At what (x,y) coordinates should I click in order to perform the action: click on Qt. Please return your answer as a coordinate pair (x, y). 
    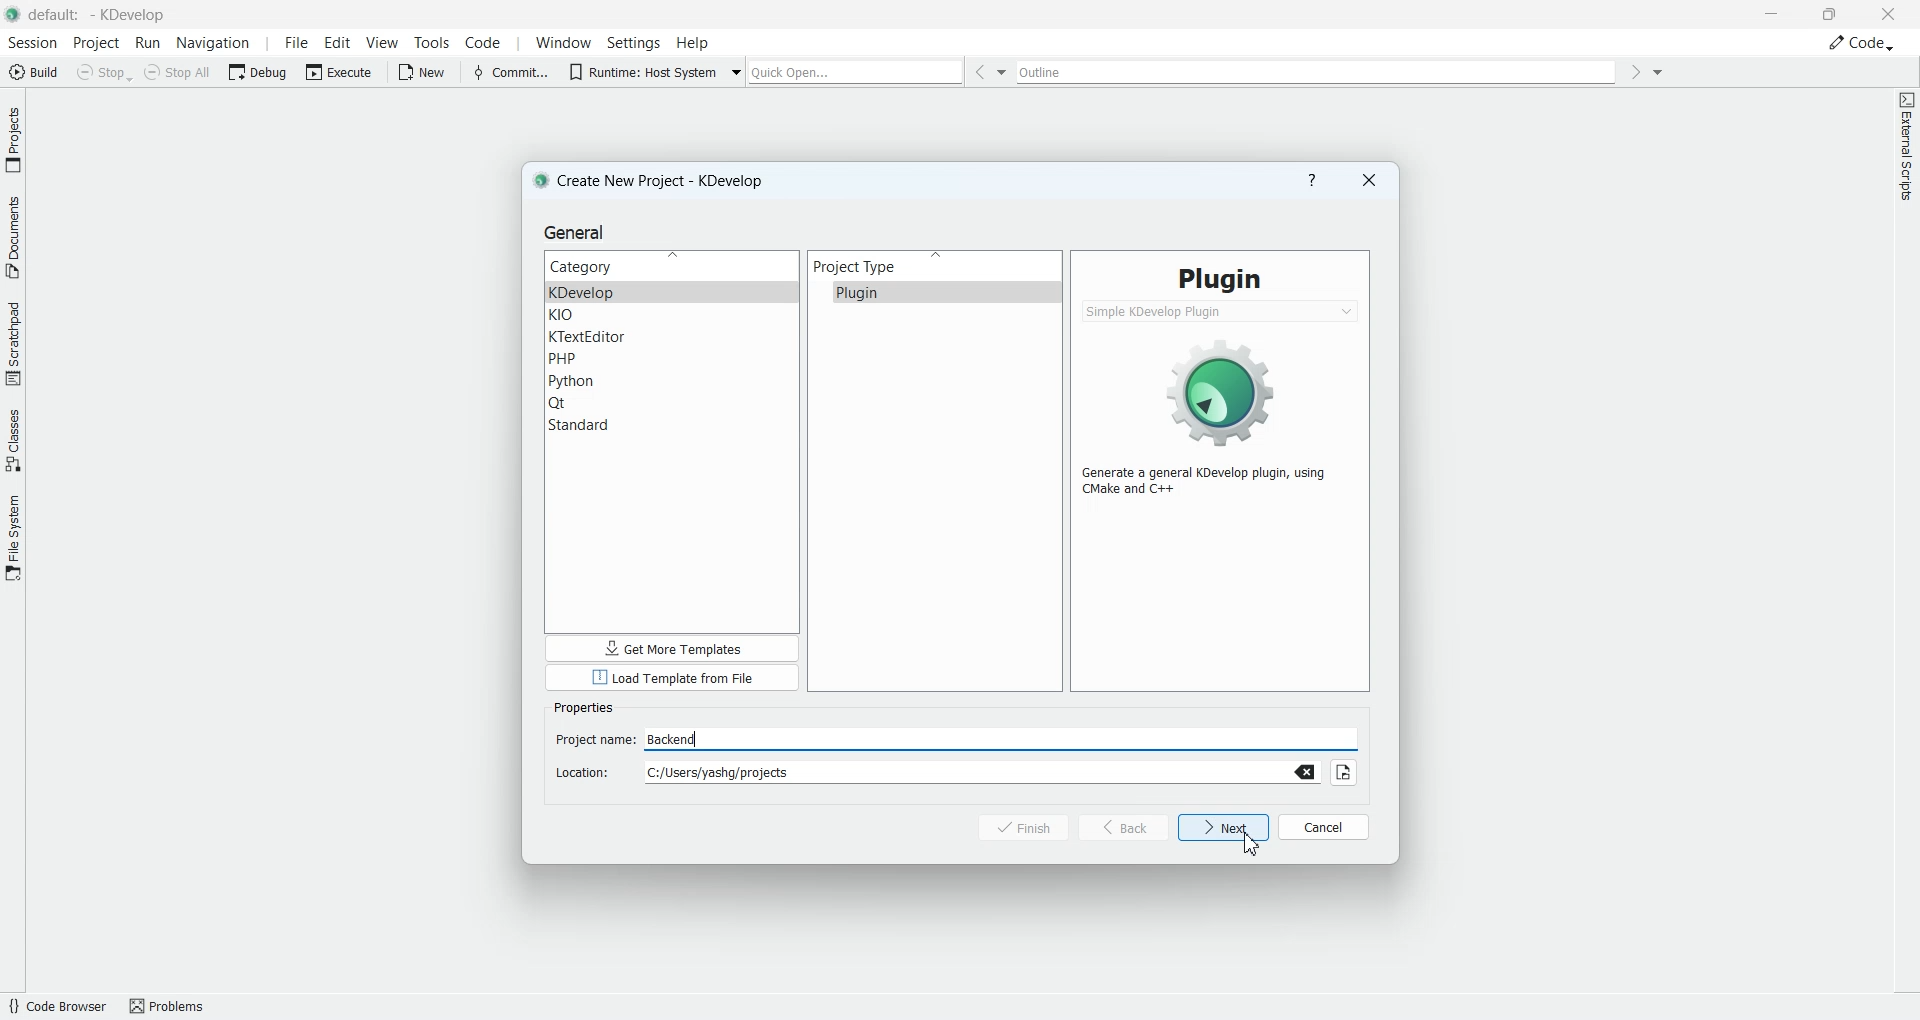
    Looking at the image, I should click on (673, 403).